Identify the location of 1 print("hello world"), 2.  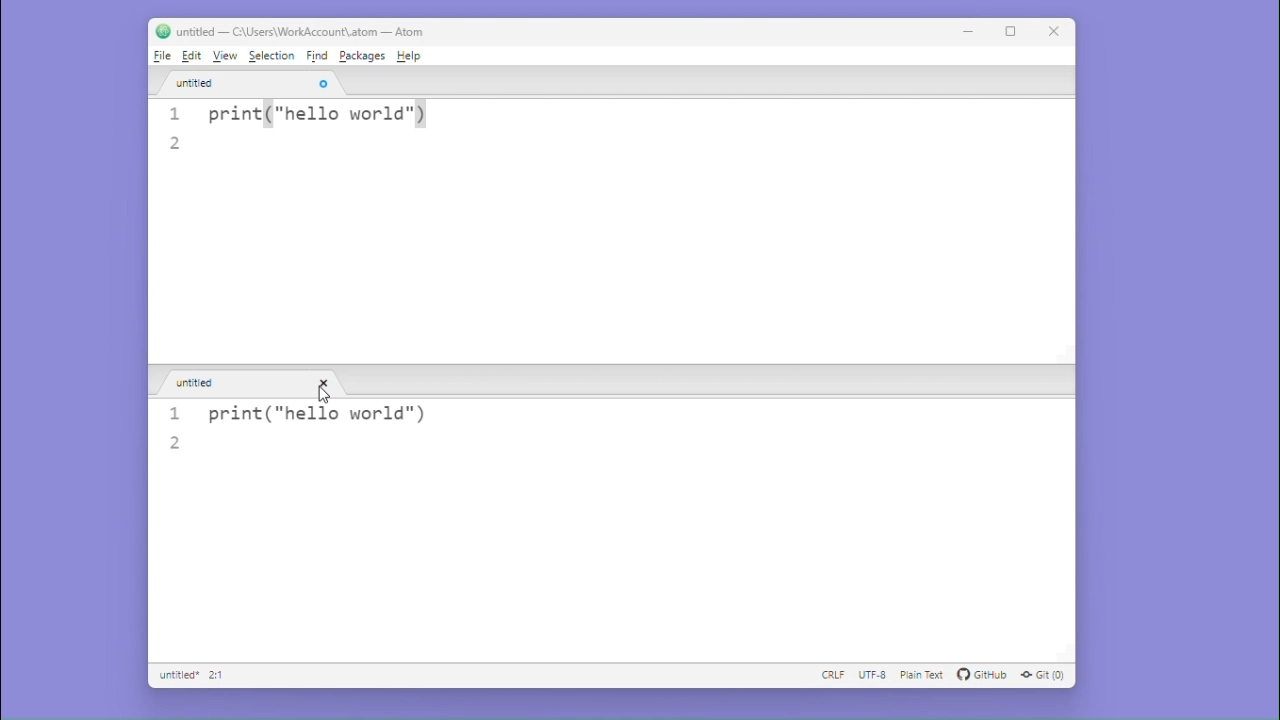
(315, 130).